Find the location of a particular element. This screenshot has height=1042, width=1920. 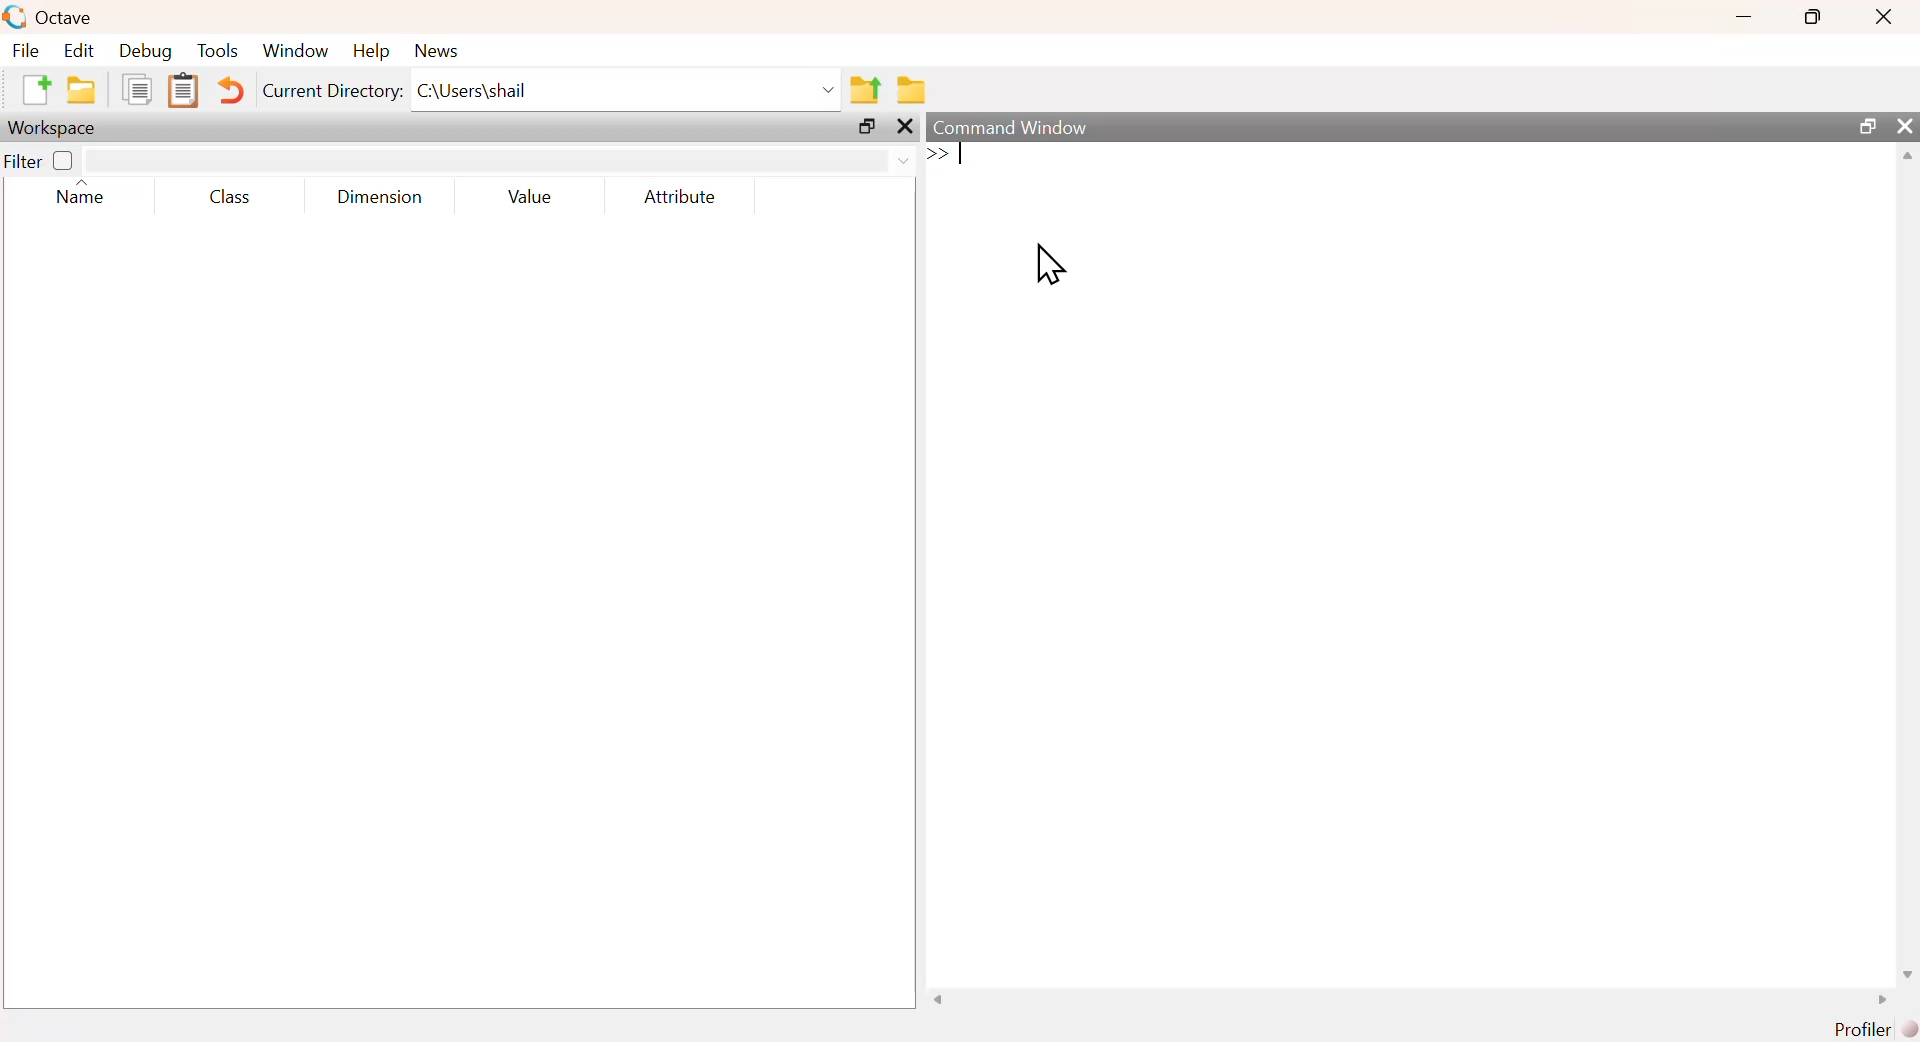

Folder is located at coordinates (908, 91).